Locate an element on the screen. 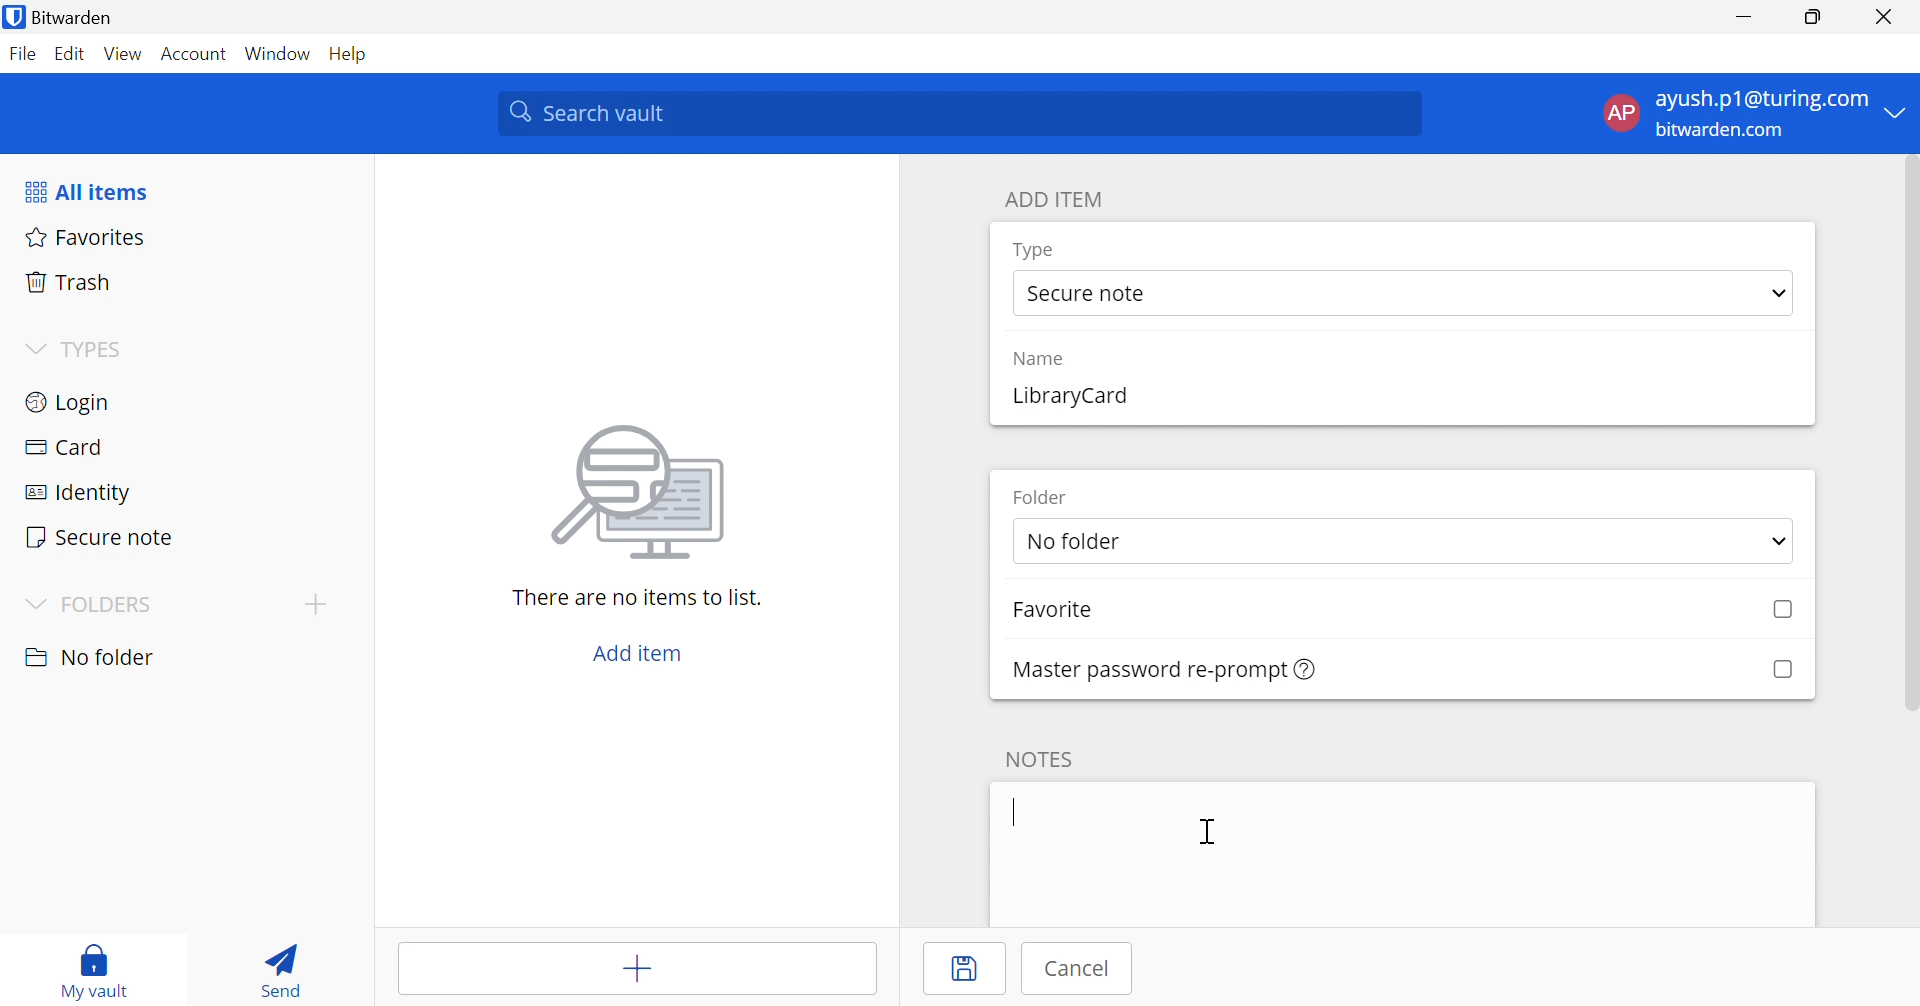  nO FOLDER is located at coordinates (94, 657).